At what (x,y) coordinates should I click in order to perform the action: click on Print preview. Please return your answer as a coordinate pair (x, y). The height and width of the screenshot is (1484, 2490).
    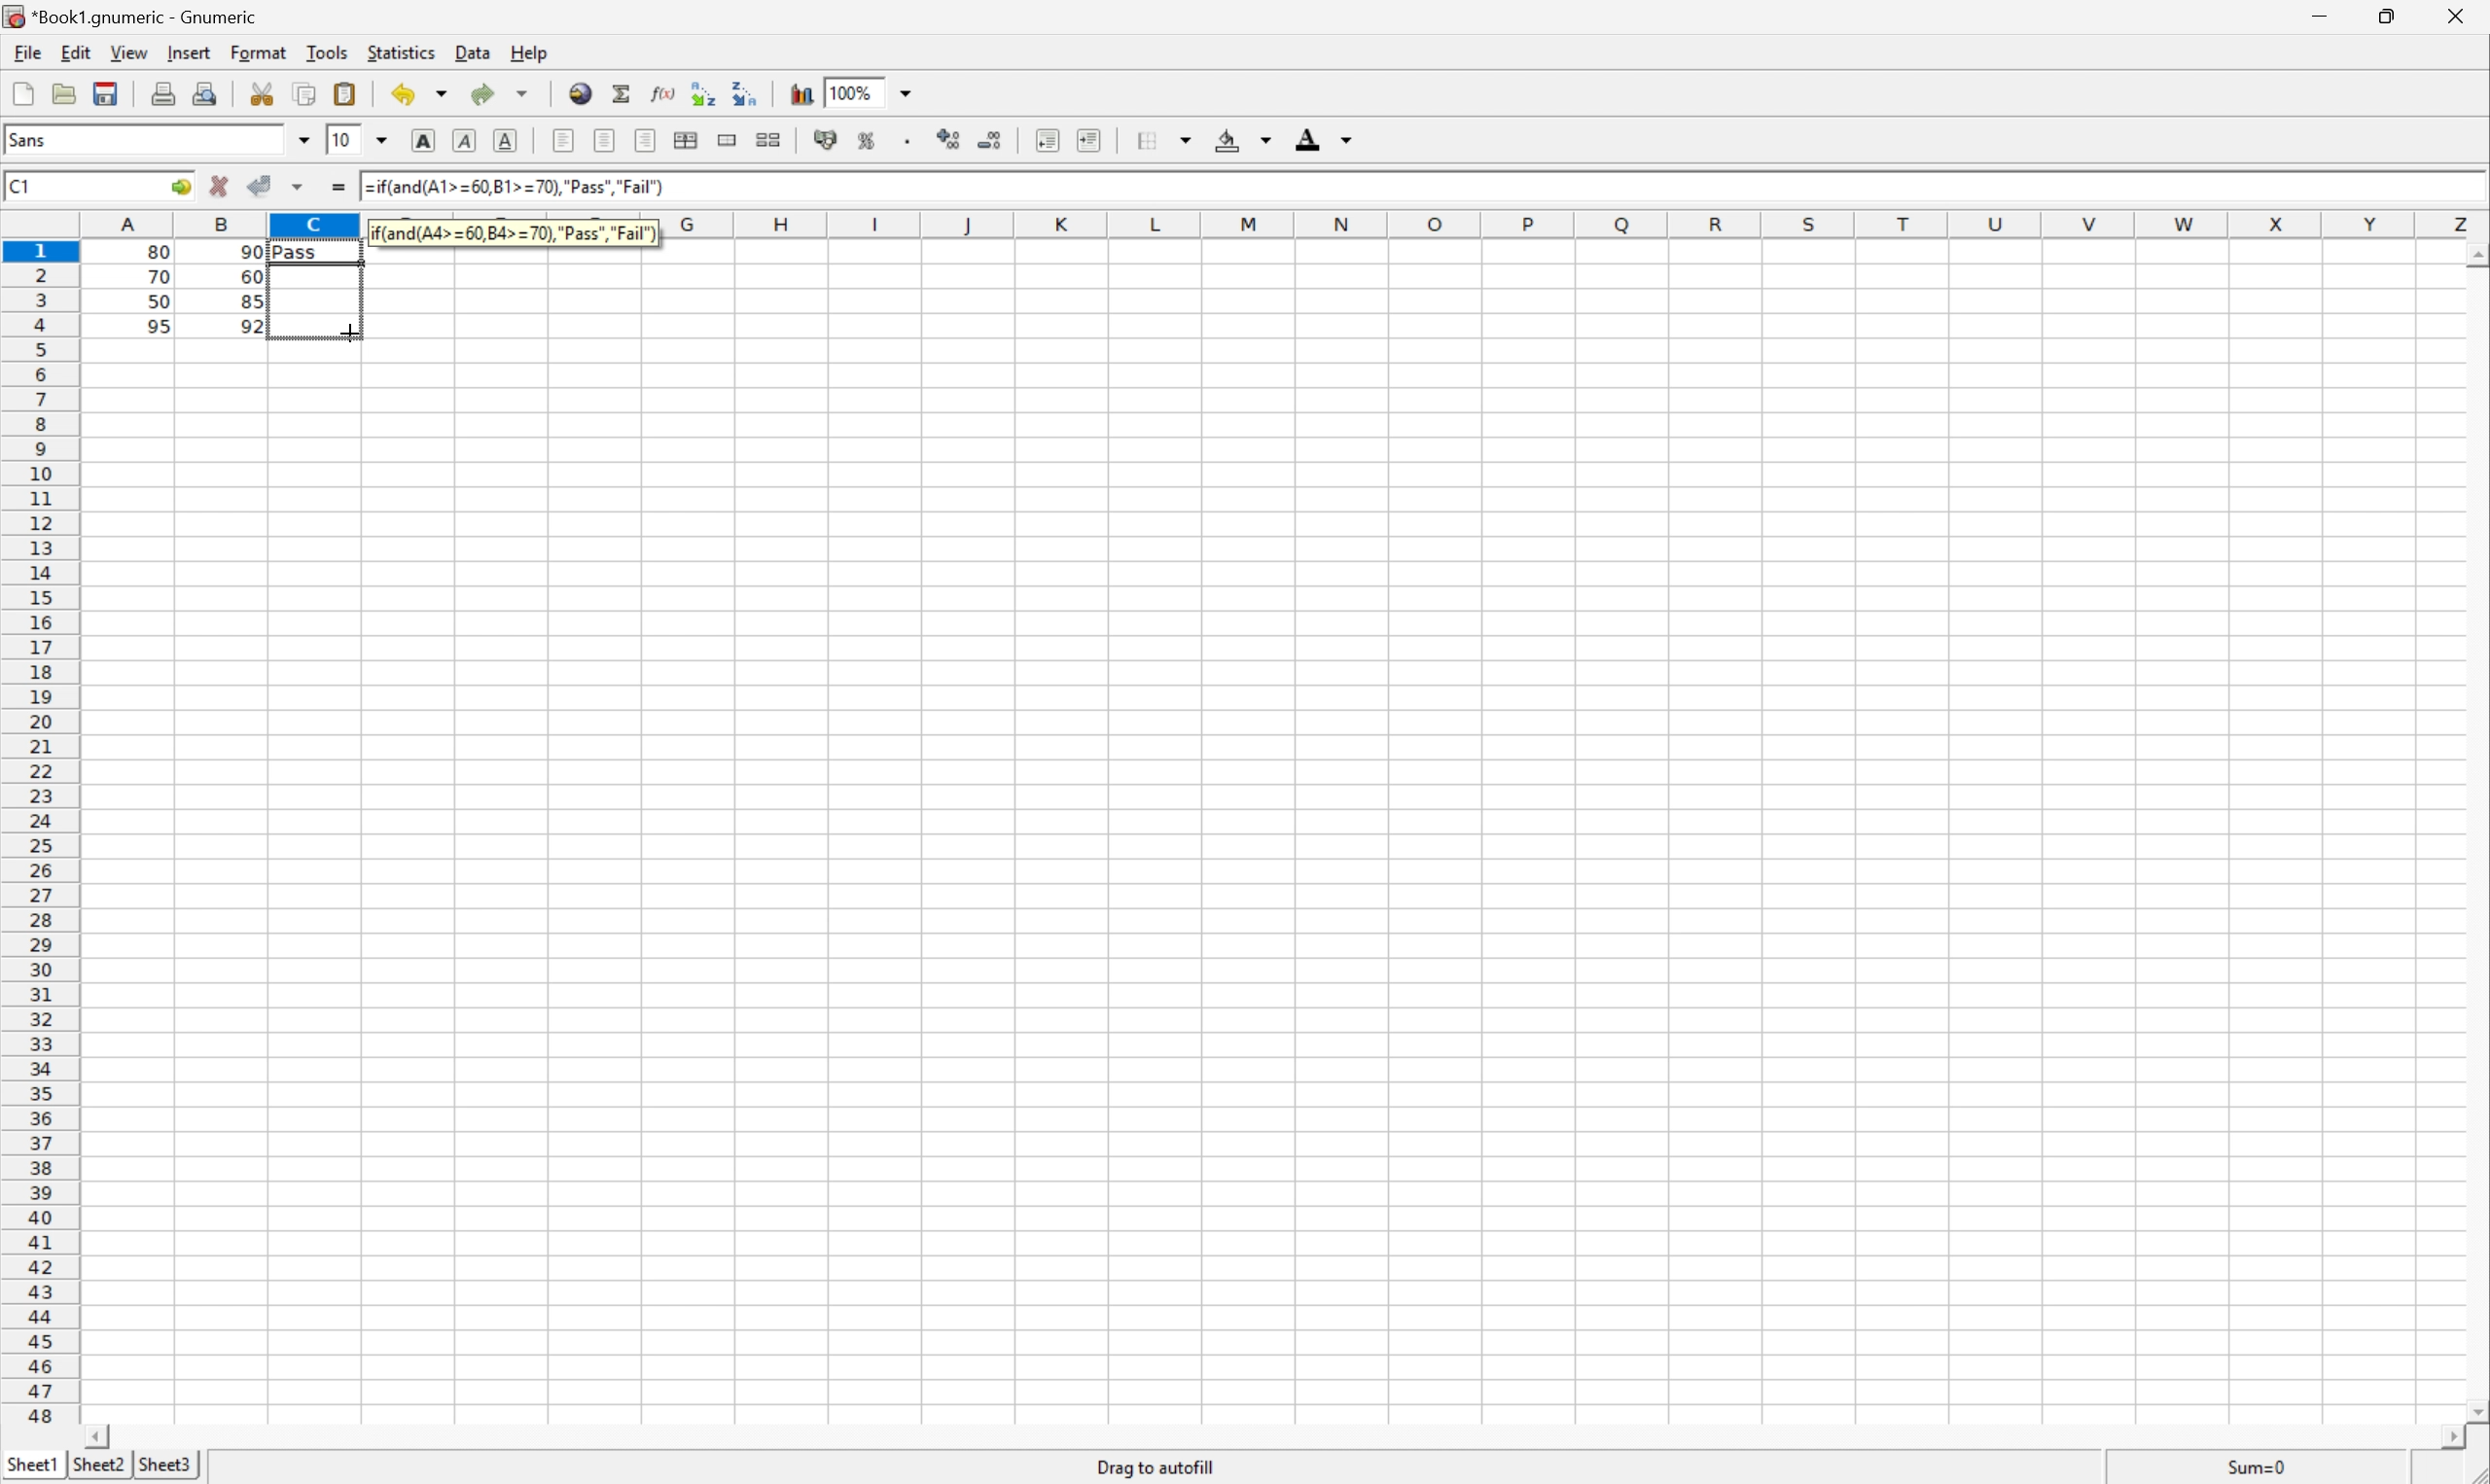
    Looking at the image, I should click on (206, 94).